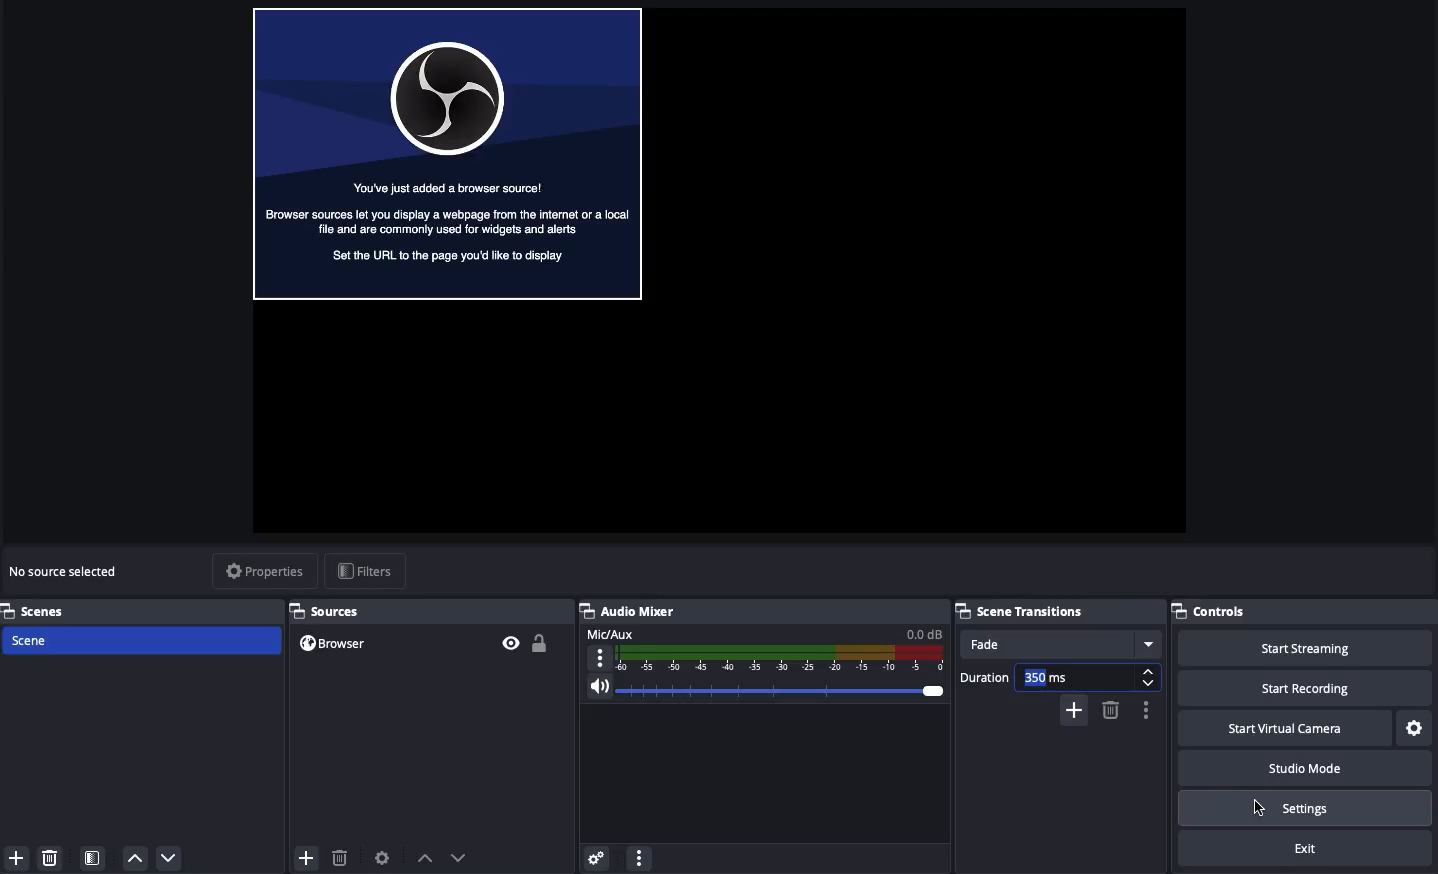 Image resolution: width=1438 pixels, height=874 pixels. Describe the element at coordinates (763, 651) in the screenshot. I see `Mic/aux` at that location.